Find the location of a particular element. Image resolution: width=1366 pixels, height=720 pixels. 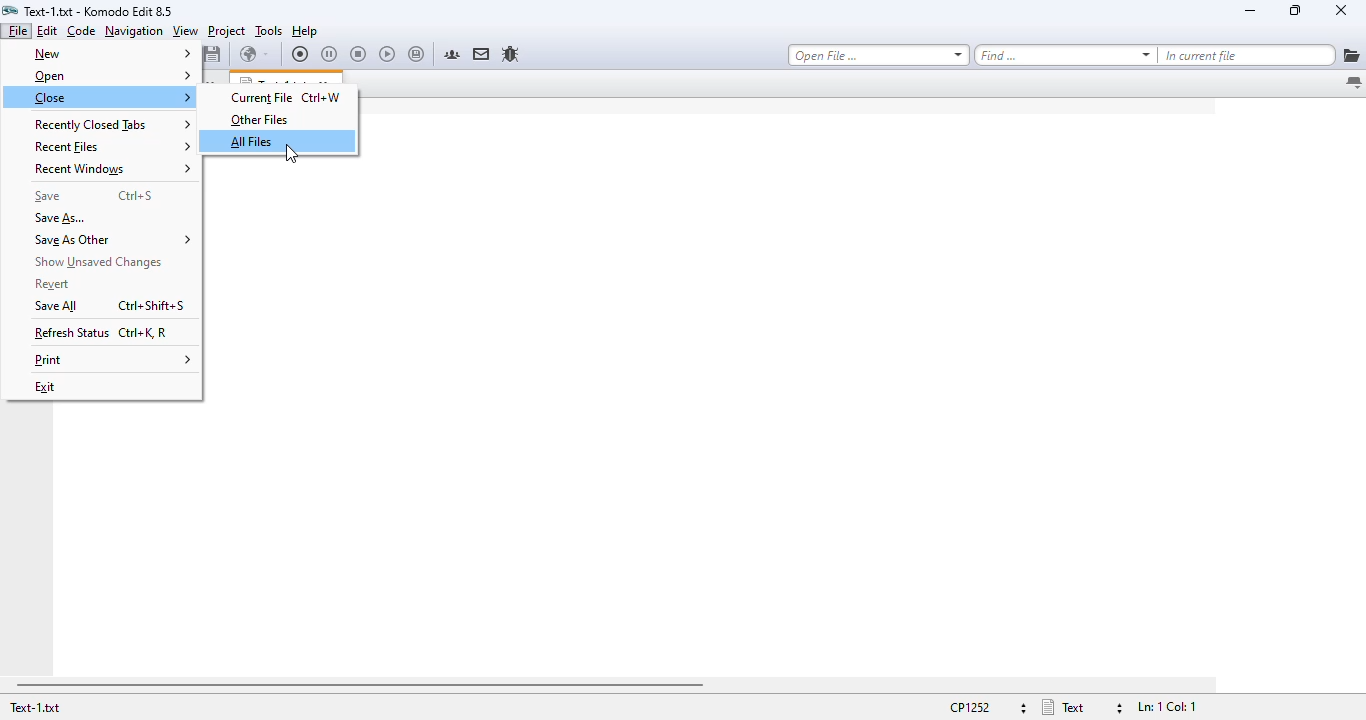

play last macro is located at coordinates (388, 55).